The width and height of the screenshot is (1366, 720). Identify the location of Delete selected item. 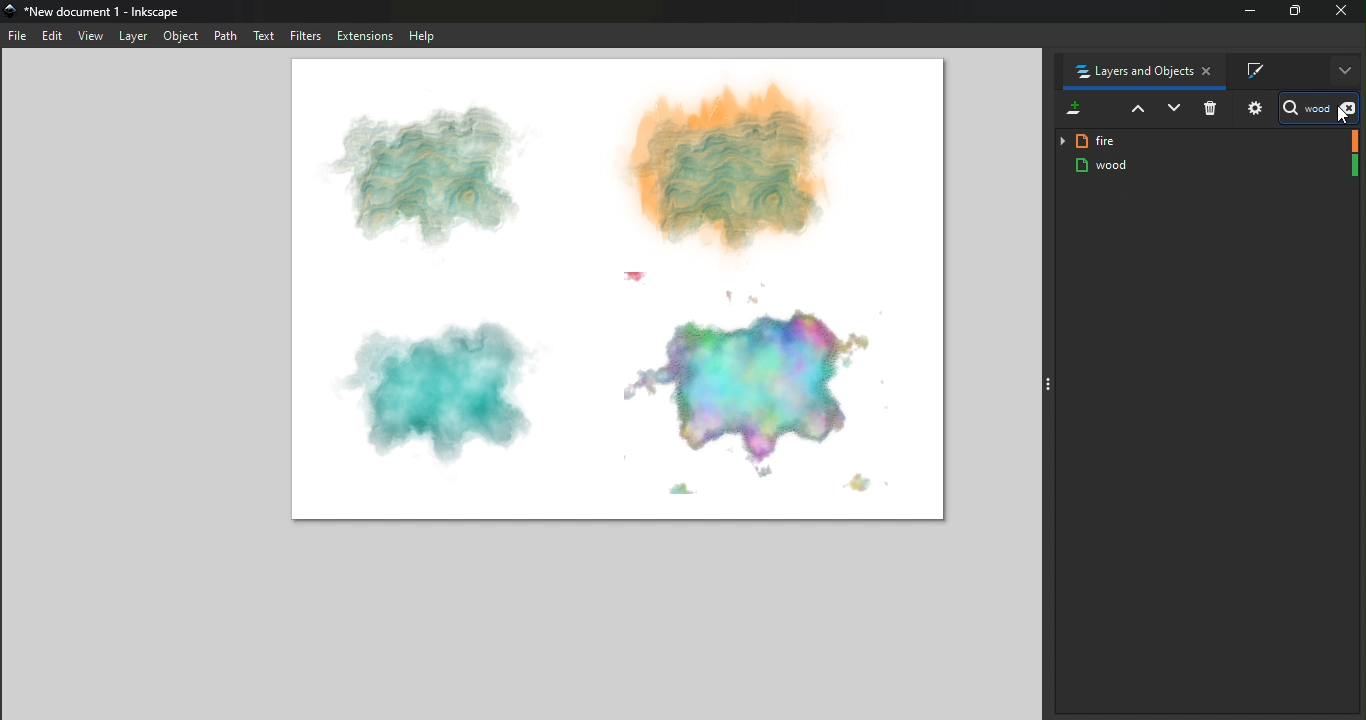
(1219, 110).